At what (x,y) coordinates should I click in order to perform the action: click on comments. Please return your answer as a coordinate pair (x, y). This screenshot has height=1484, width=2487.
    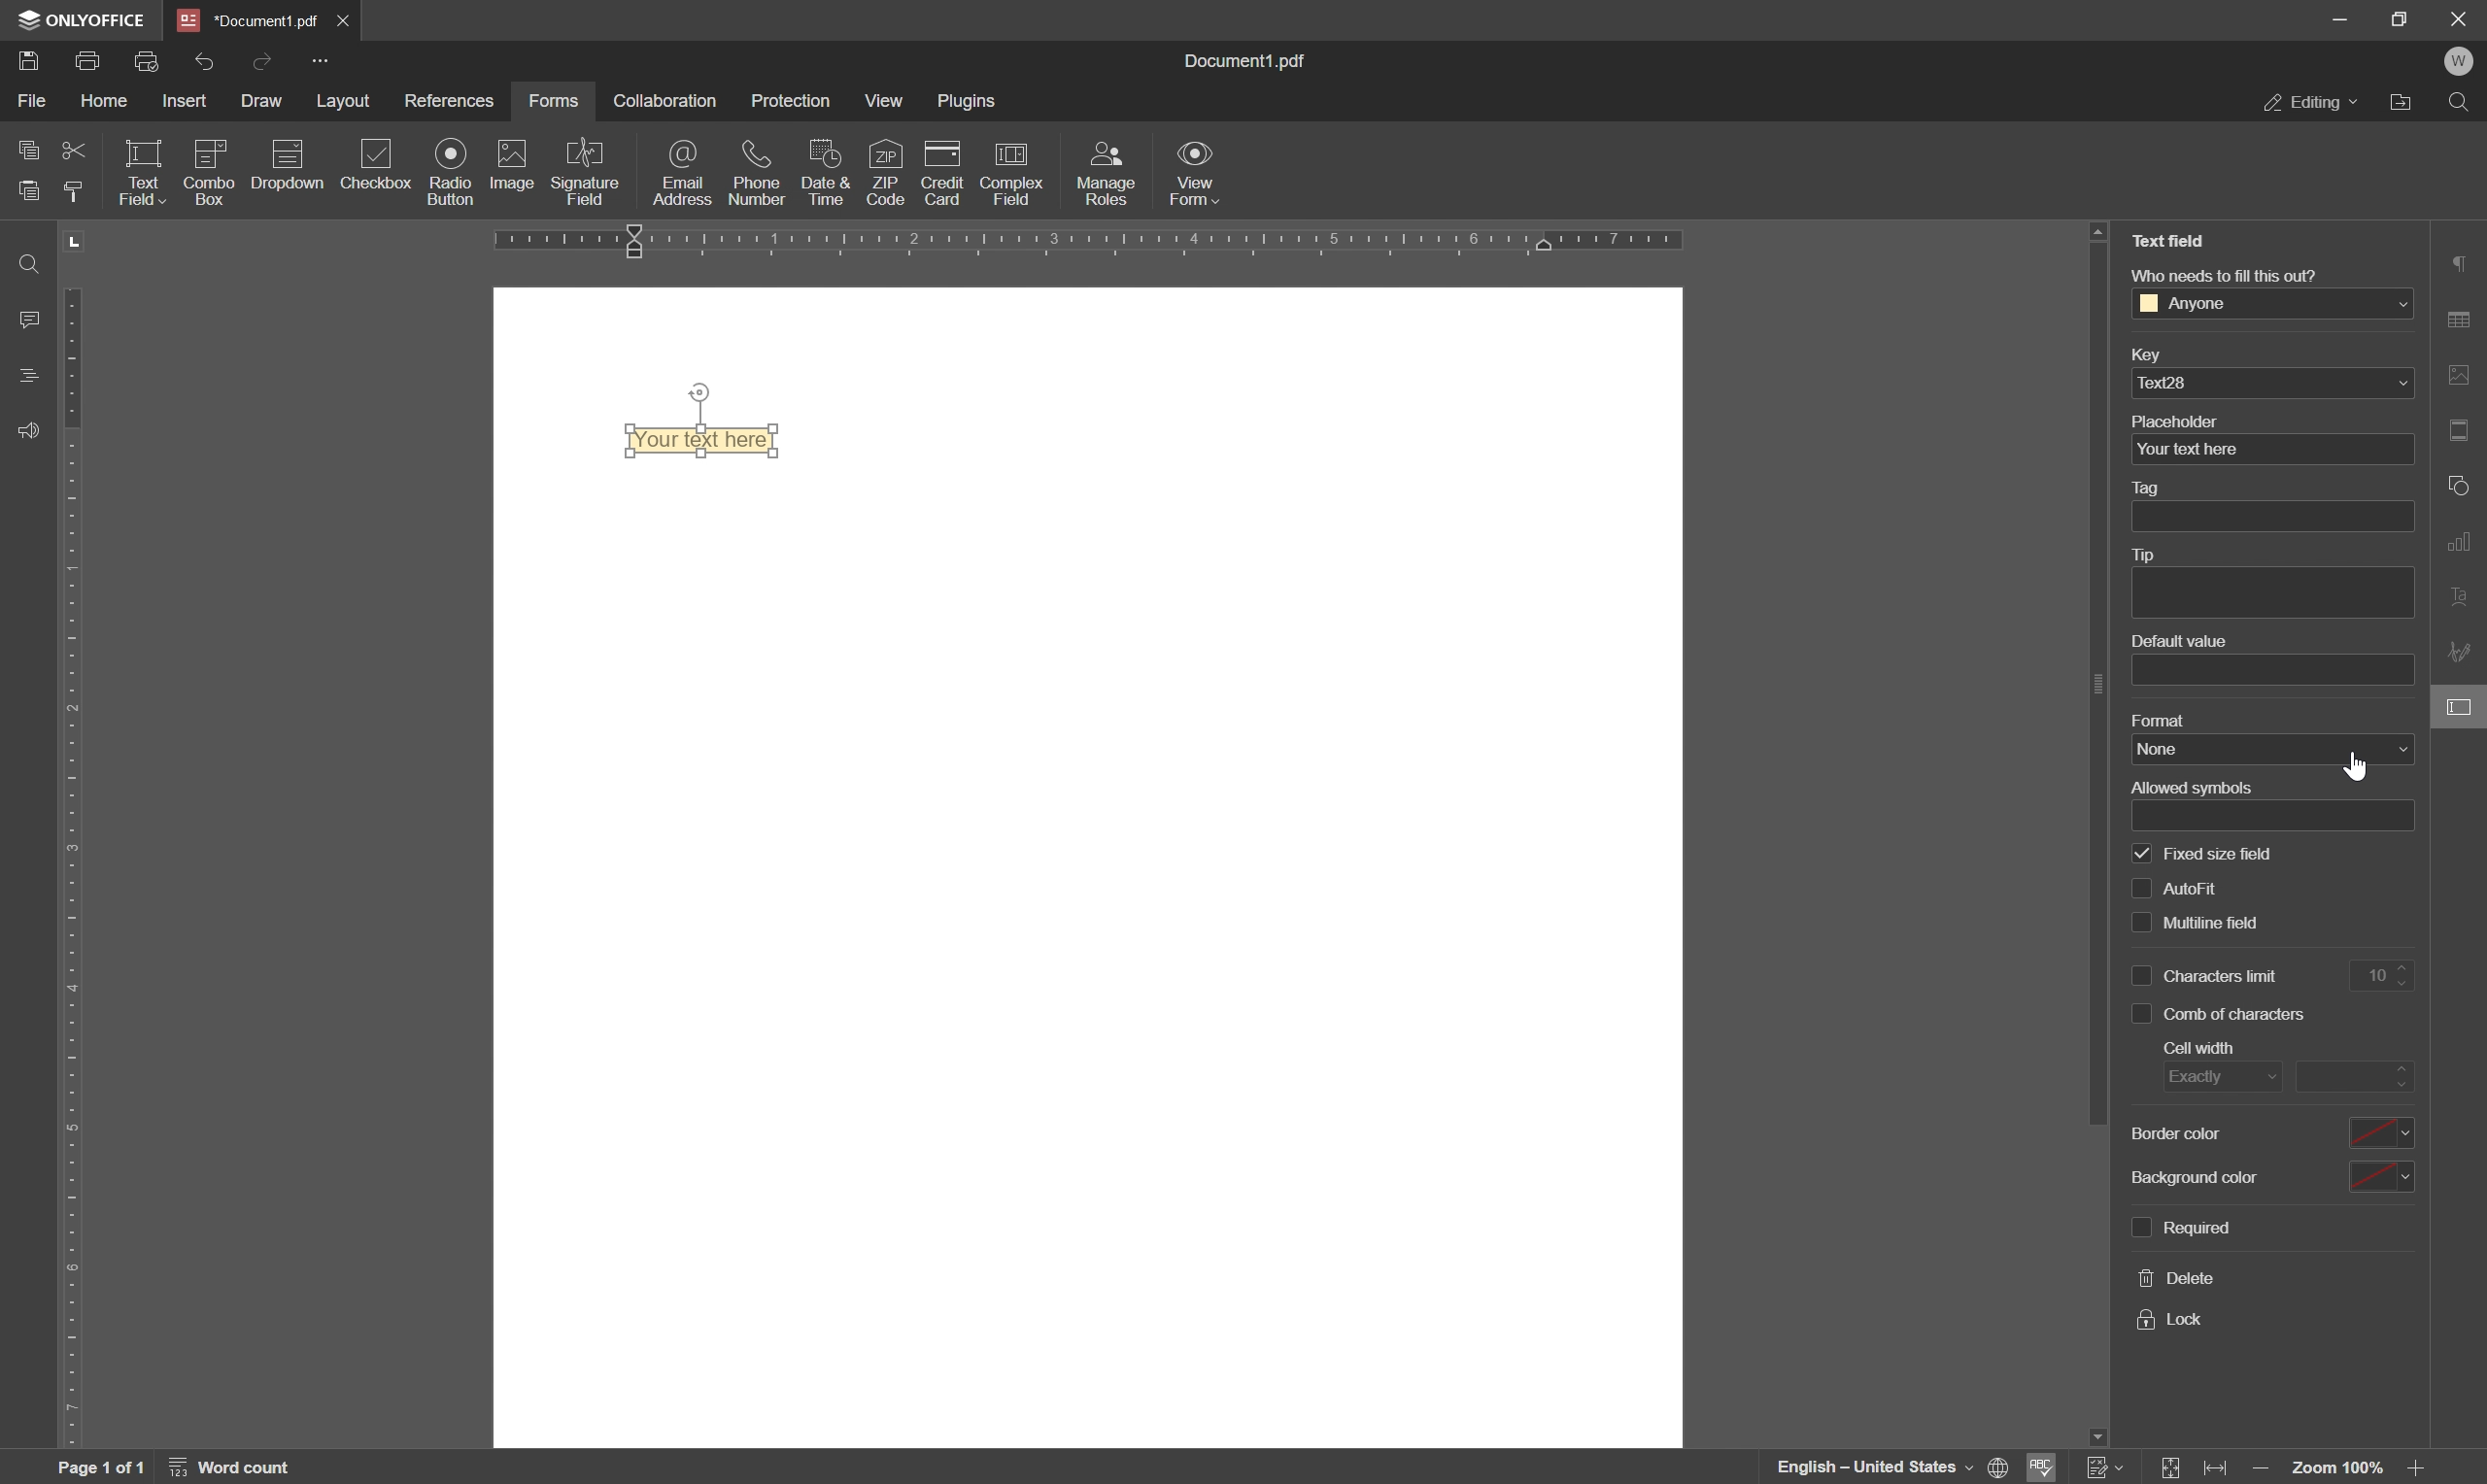
    Looking at the image, I should click on (27, 319).